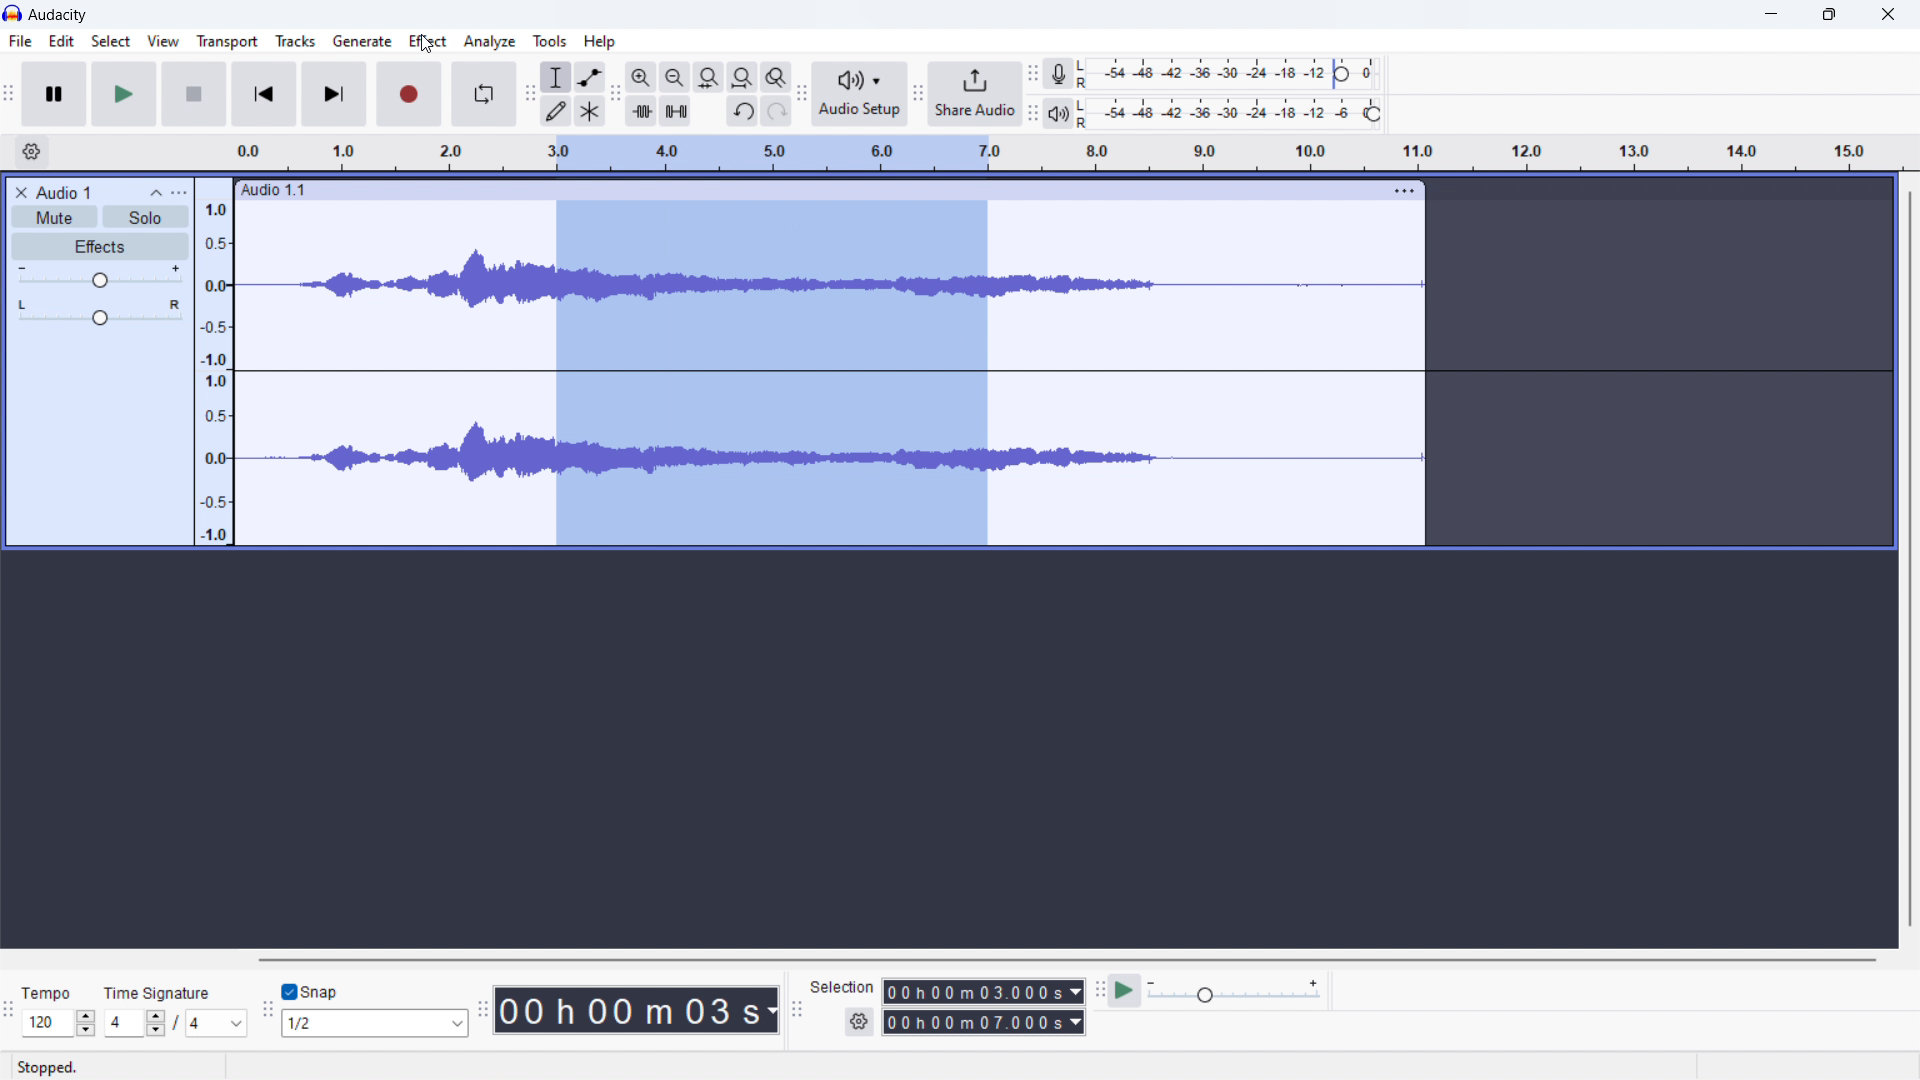 The image size is (1920, 1080). Describe the element at coordinates (743, 110) in the screenshot. I see `undo` at that location.